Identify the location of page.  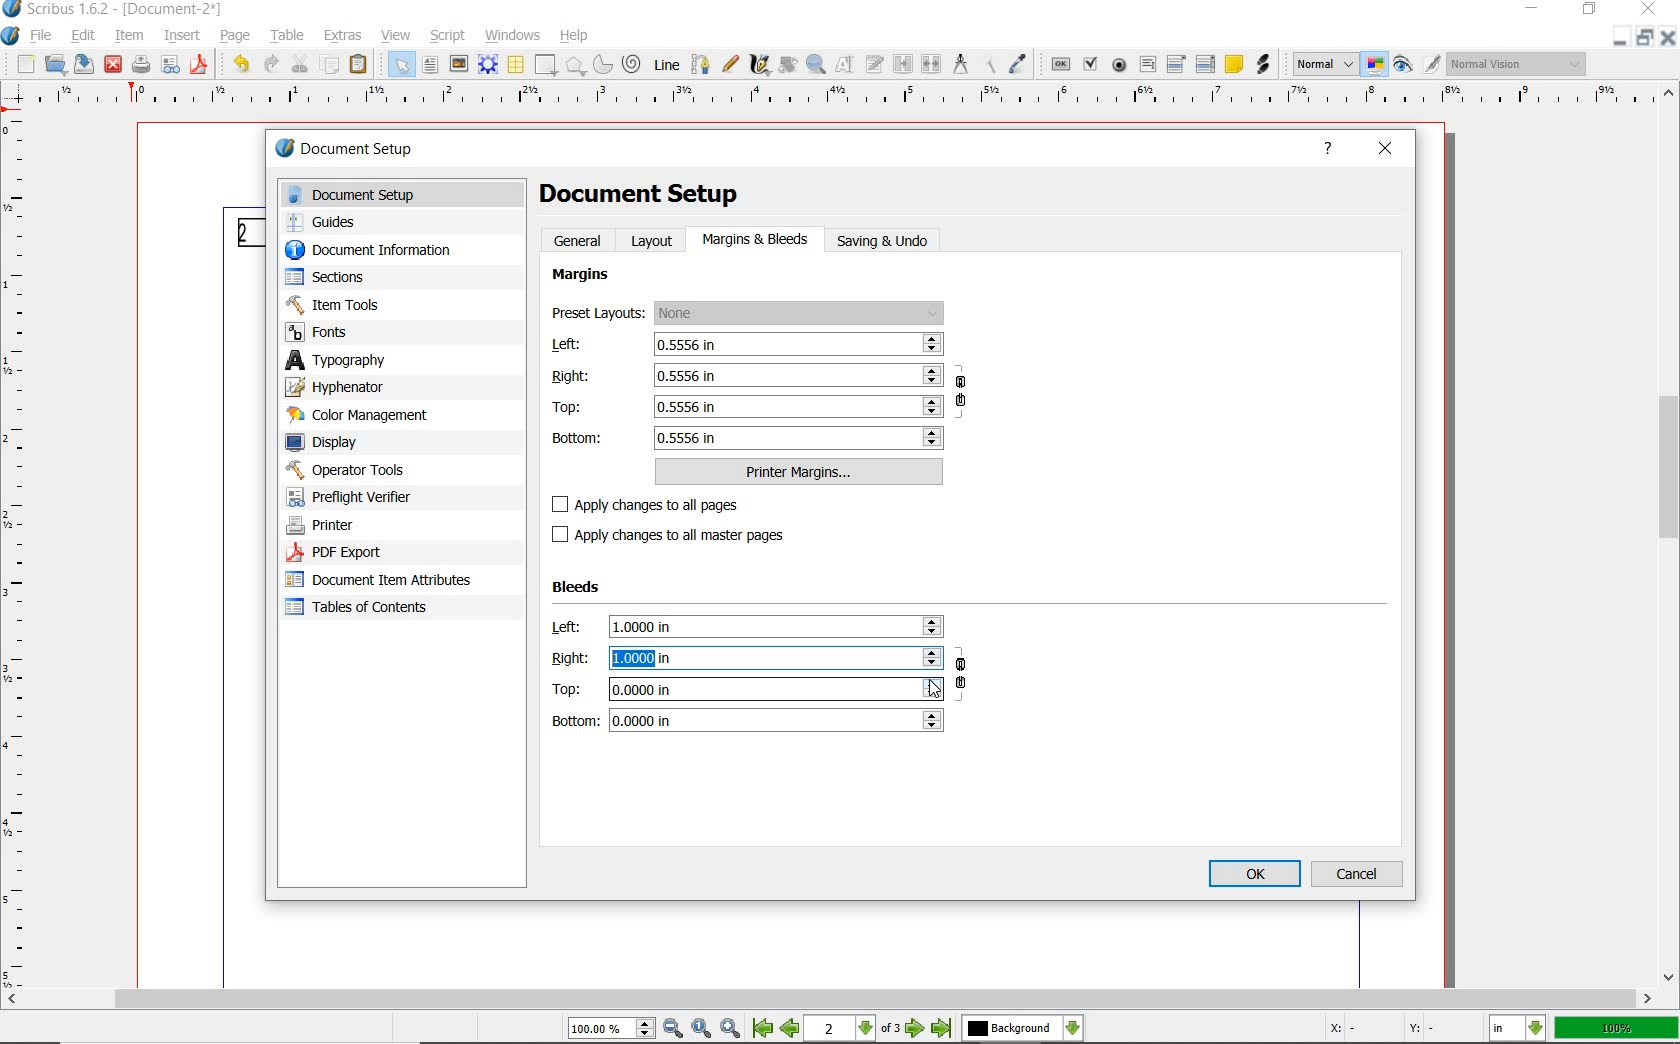
(237, 37).